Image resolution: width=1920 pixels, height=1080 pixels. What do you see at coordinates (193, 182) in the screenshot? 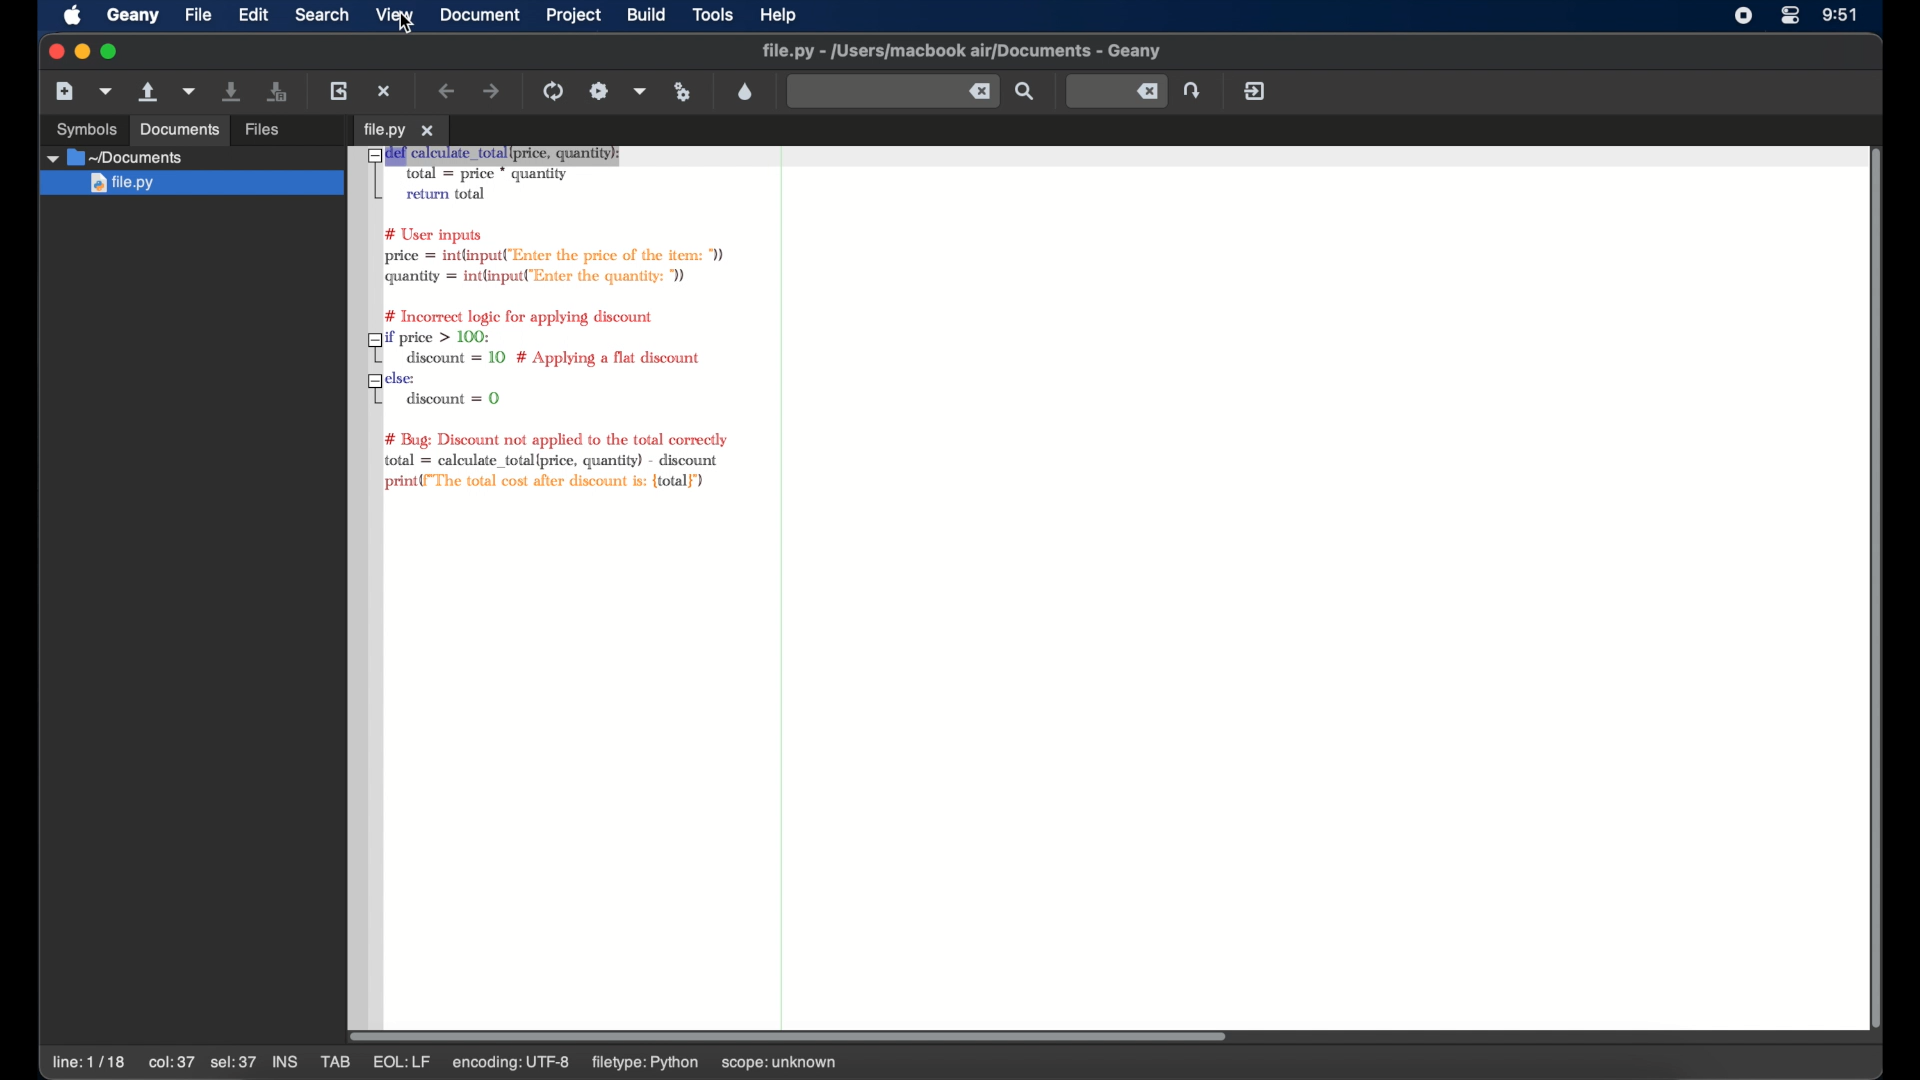
I see `file.py` at bounding box center [193, 182].